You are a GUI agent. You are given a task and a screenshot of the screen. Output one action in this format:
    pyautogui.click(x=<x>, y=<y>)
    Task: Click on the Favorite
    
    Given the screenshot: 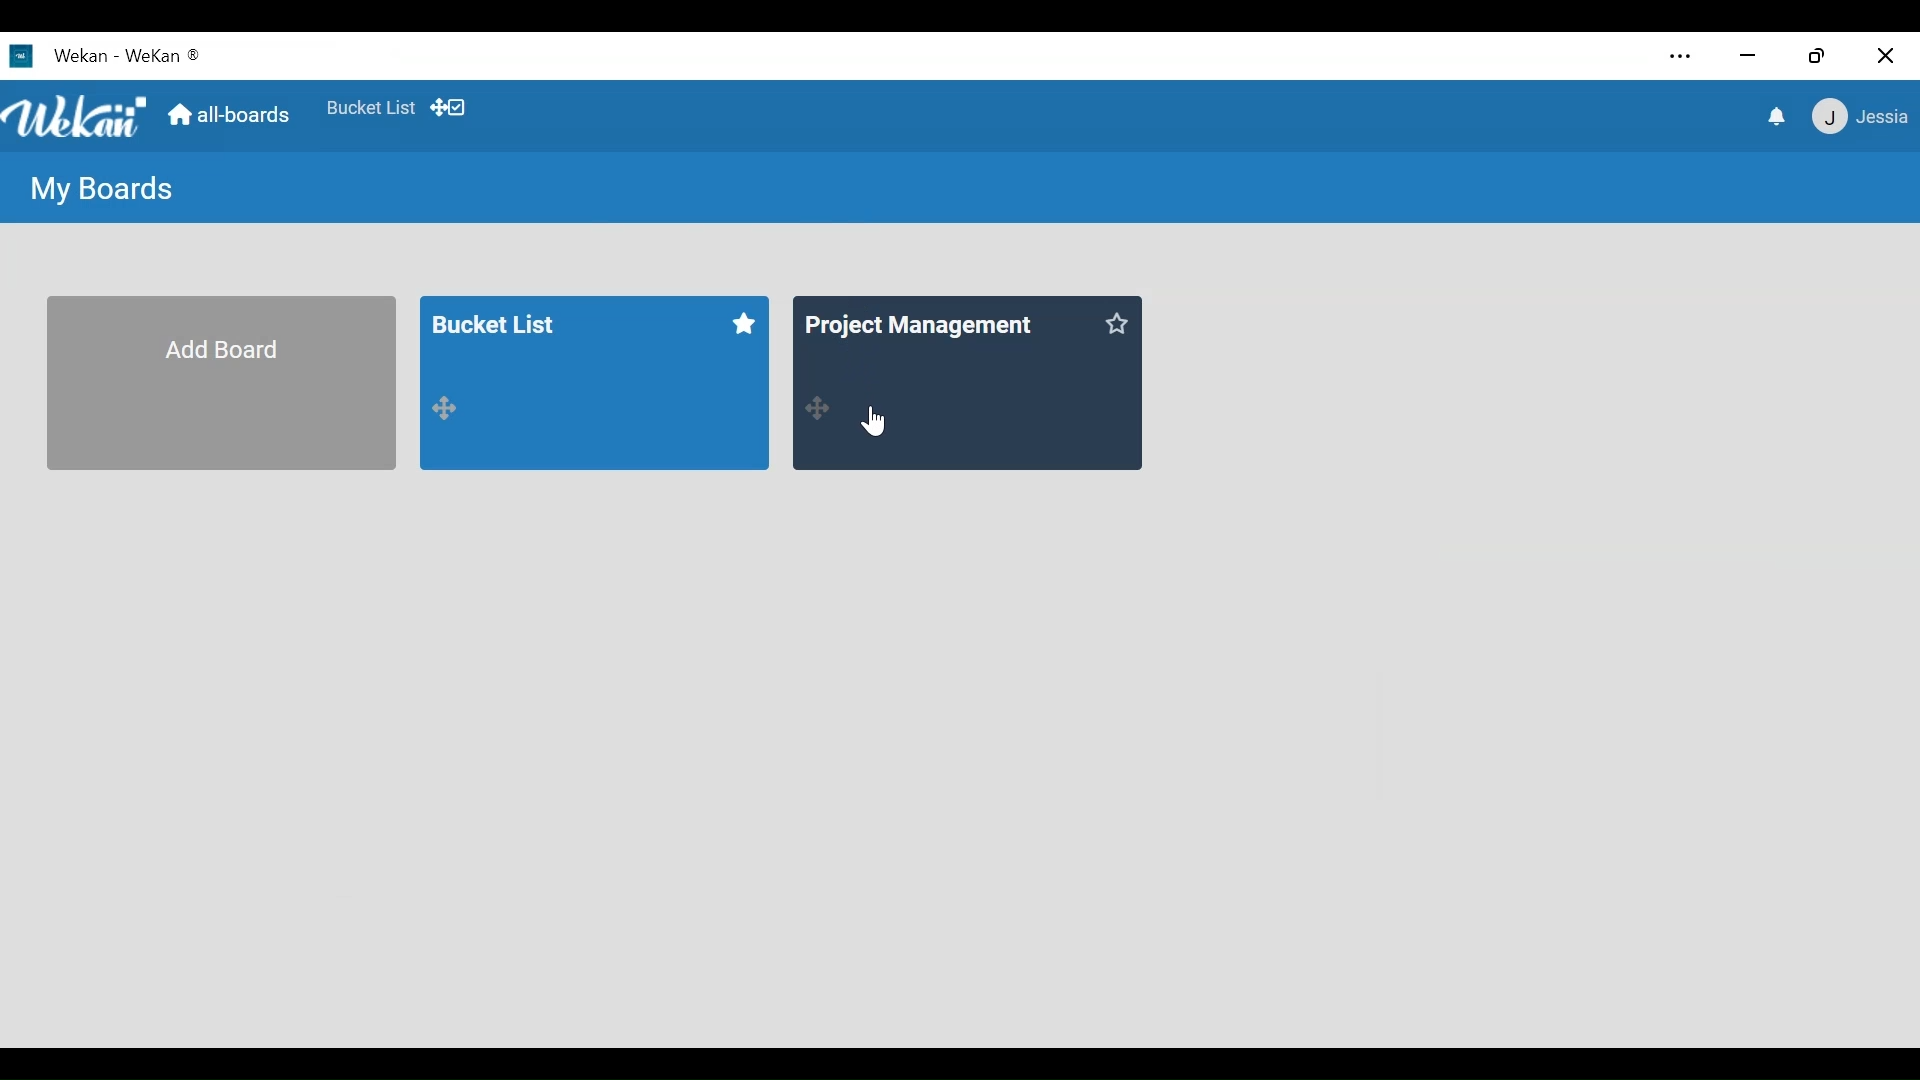 What is the action you would take?
    pyautogui.click(x=369, y=109)
    